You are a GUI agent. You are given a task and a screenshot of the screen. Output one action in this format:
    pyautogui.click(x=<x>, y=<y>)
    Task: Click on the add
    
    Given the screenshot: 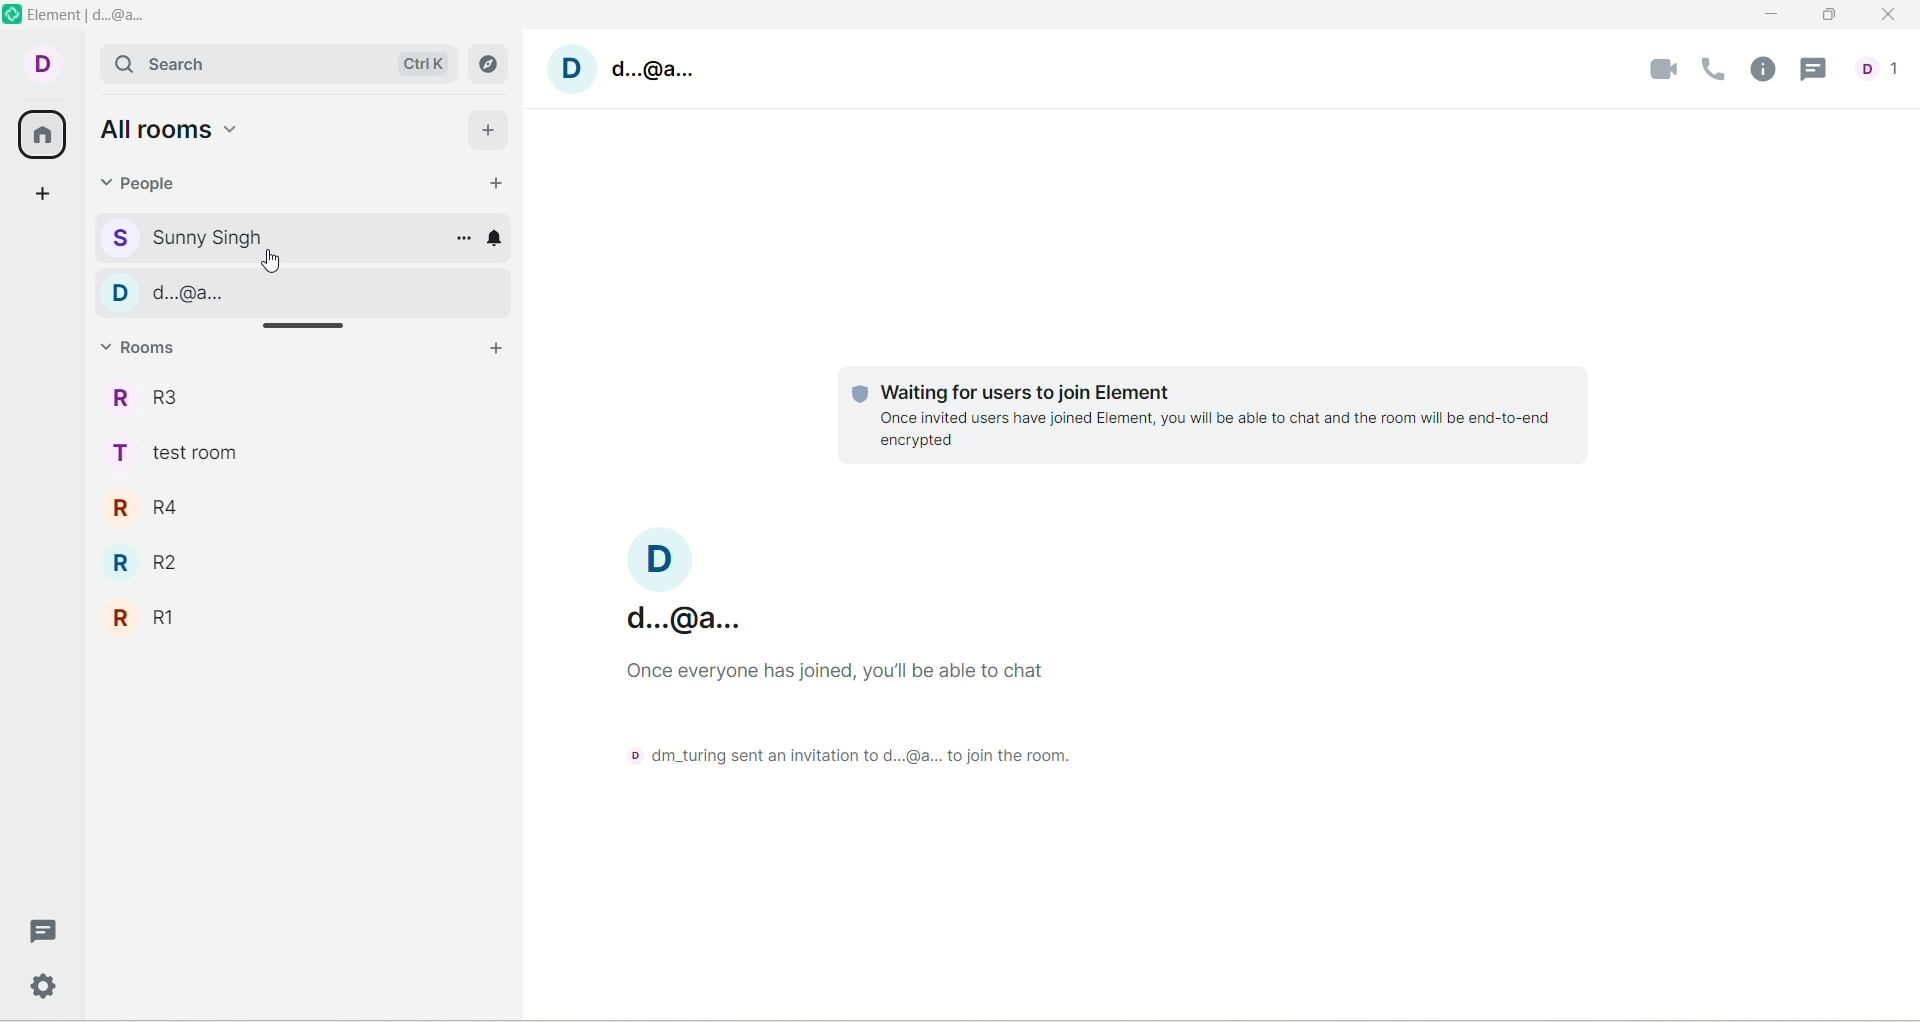 What is the action you would take?
    pyautogui.click(x=494, y=350)
    